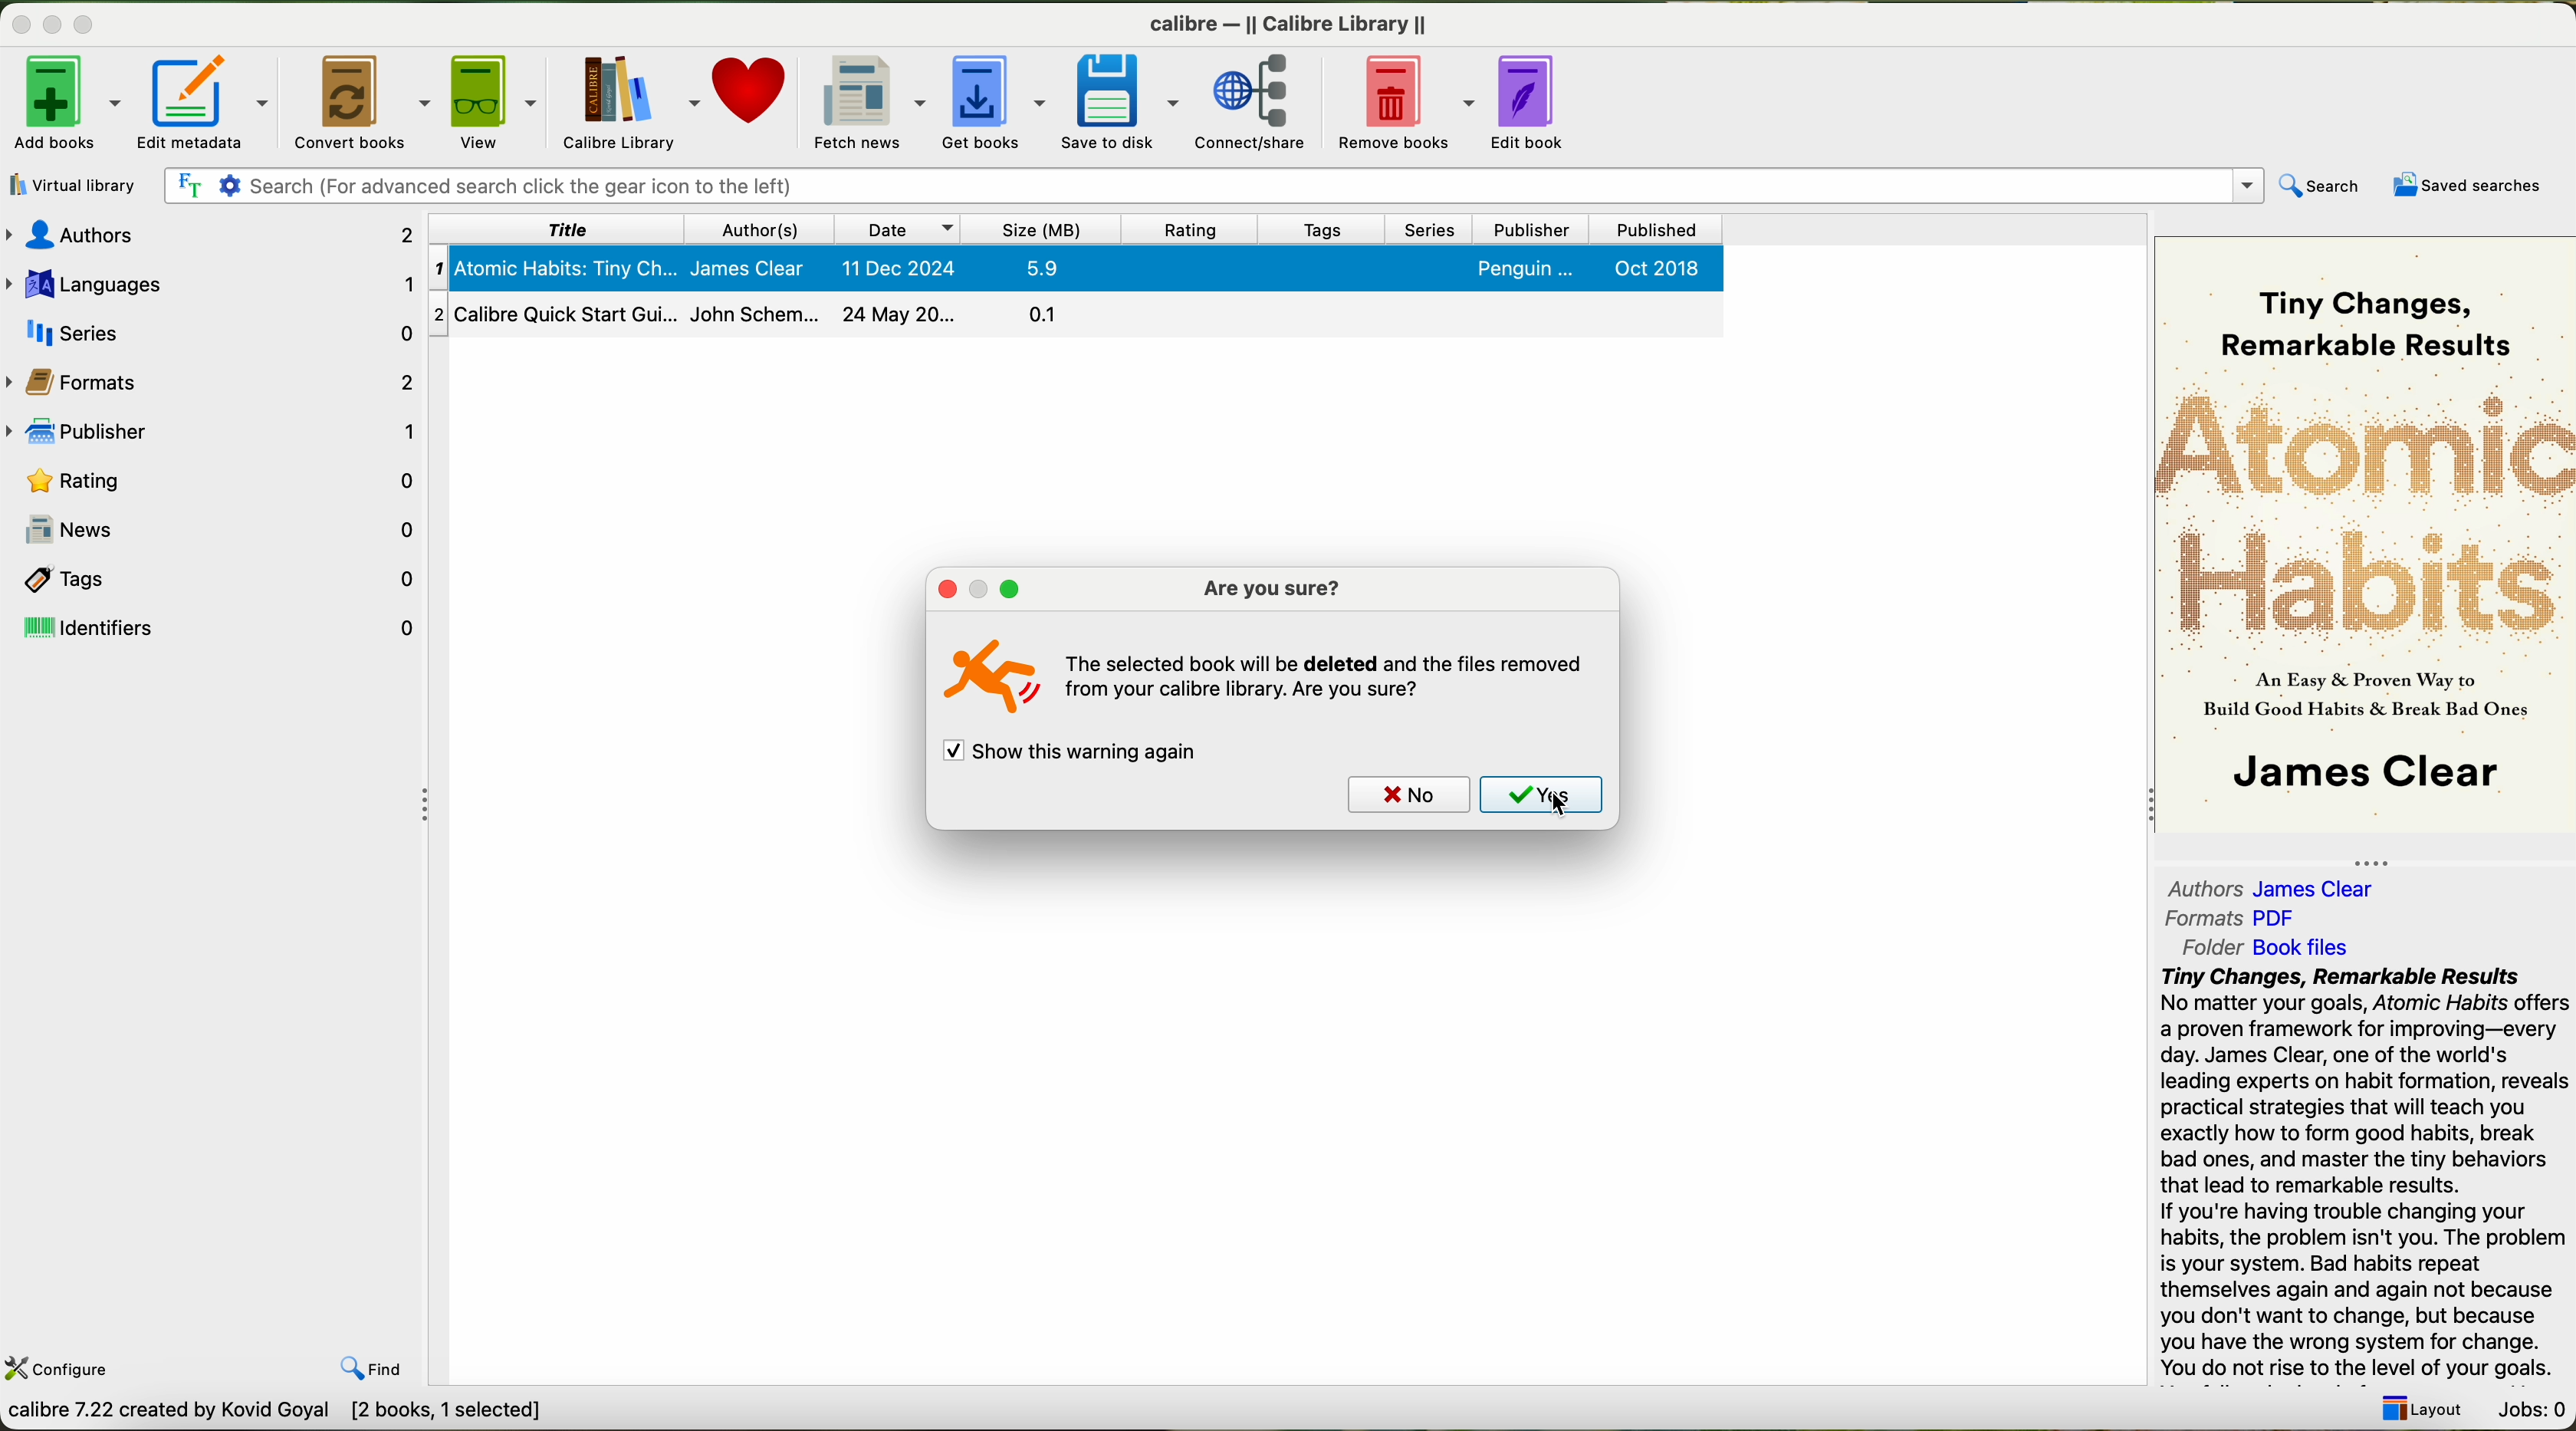 This screenshot has width=2576, height=1431. What do you see at coordinates (18, 27) in the screenshot?
I see `close program` at bounding box center [18, 27].